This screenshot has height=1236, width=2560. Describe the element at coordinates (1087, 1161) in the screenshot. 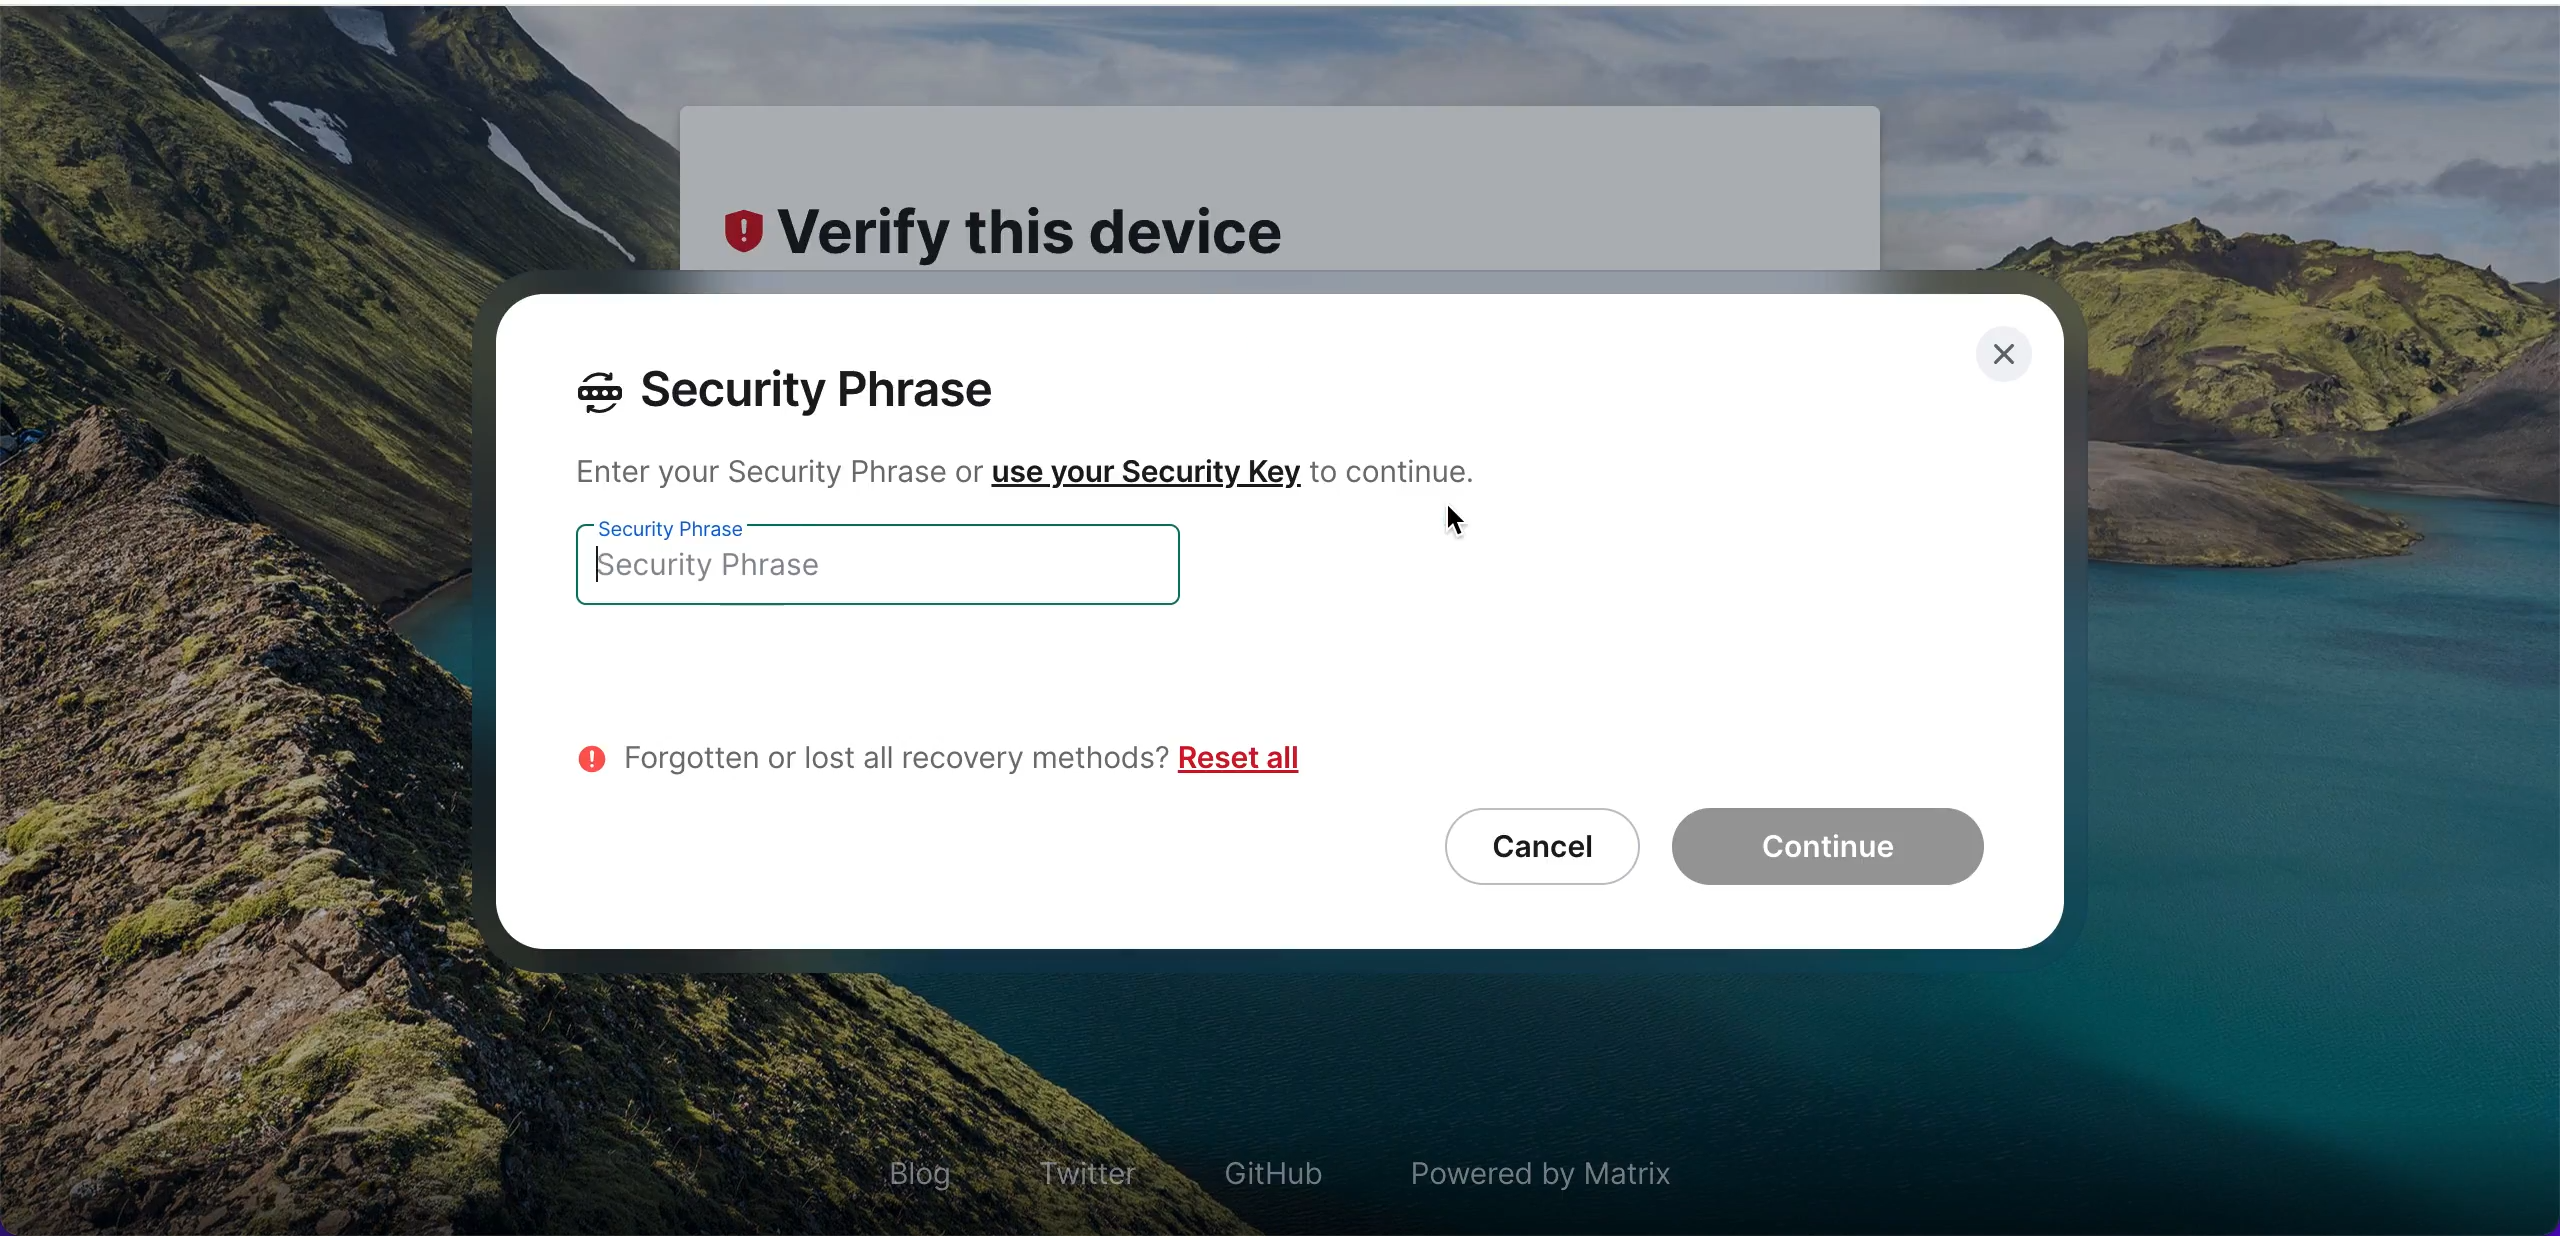

I see `twitter` at that location.